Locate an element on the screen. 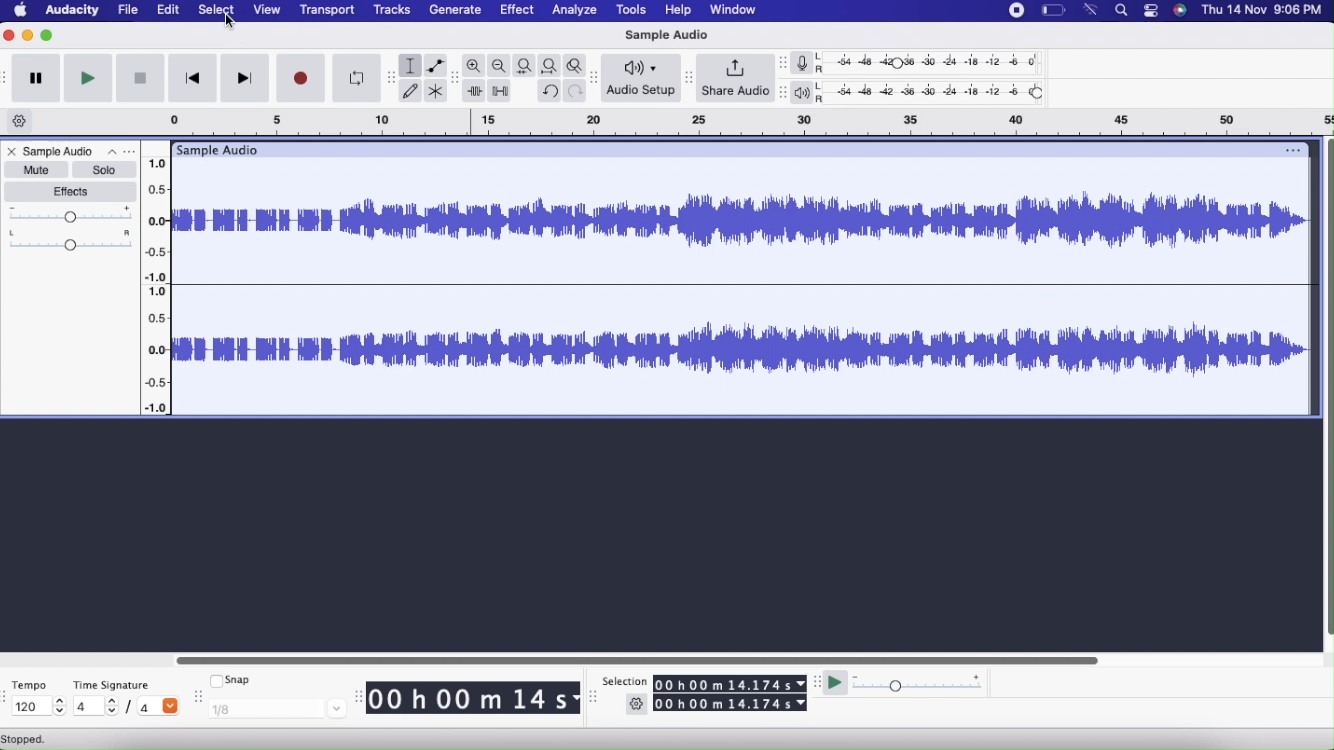  Tracks is located at coordinates (391, 10).